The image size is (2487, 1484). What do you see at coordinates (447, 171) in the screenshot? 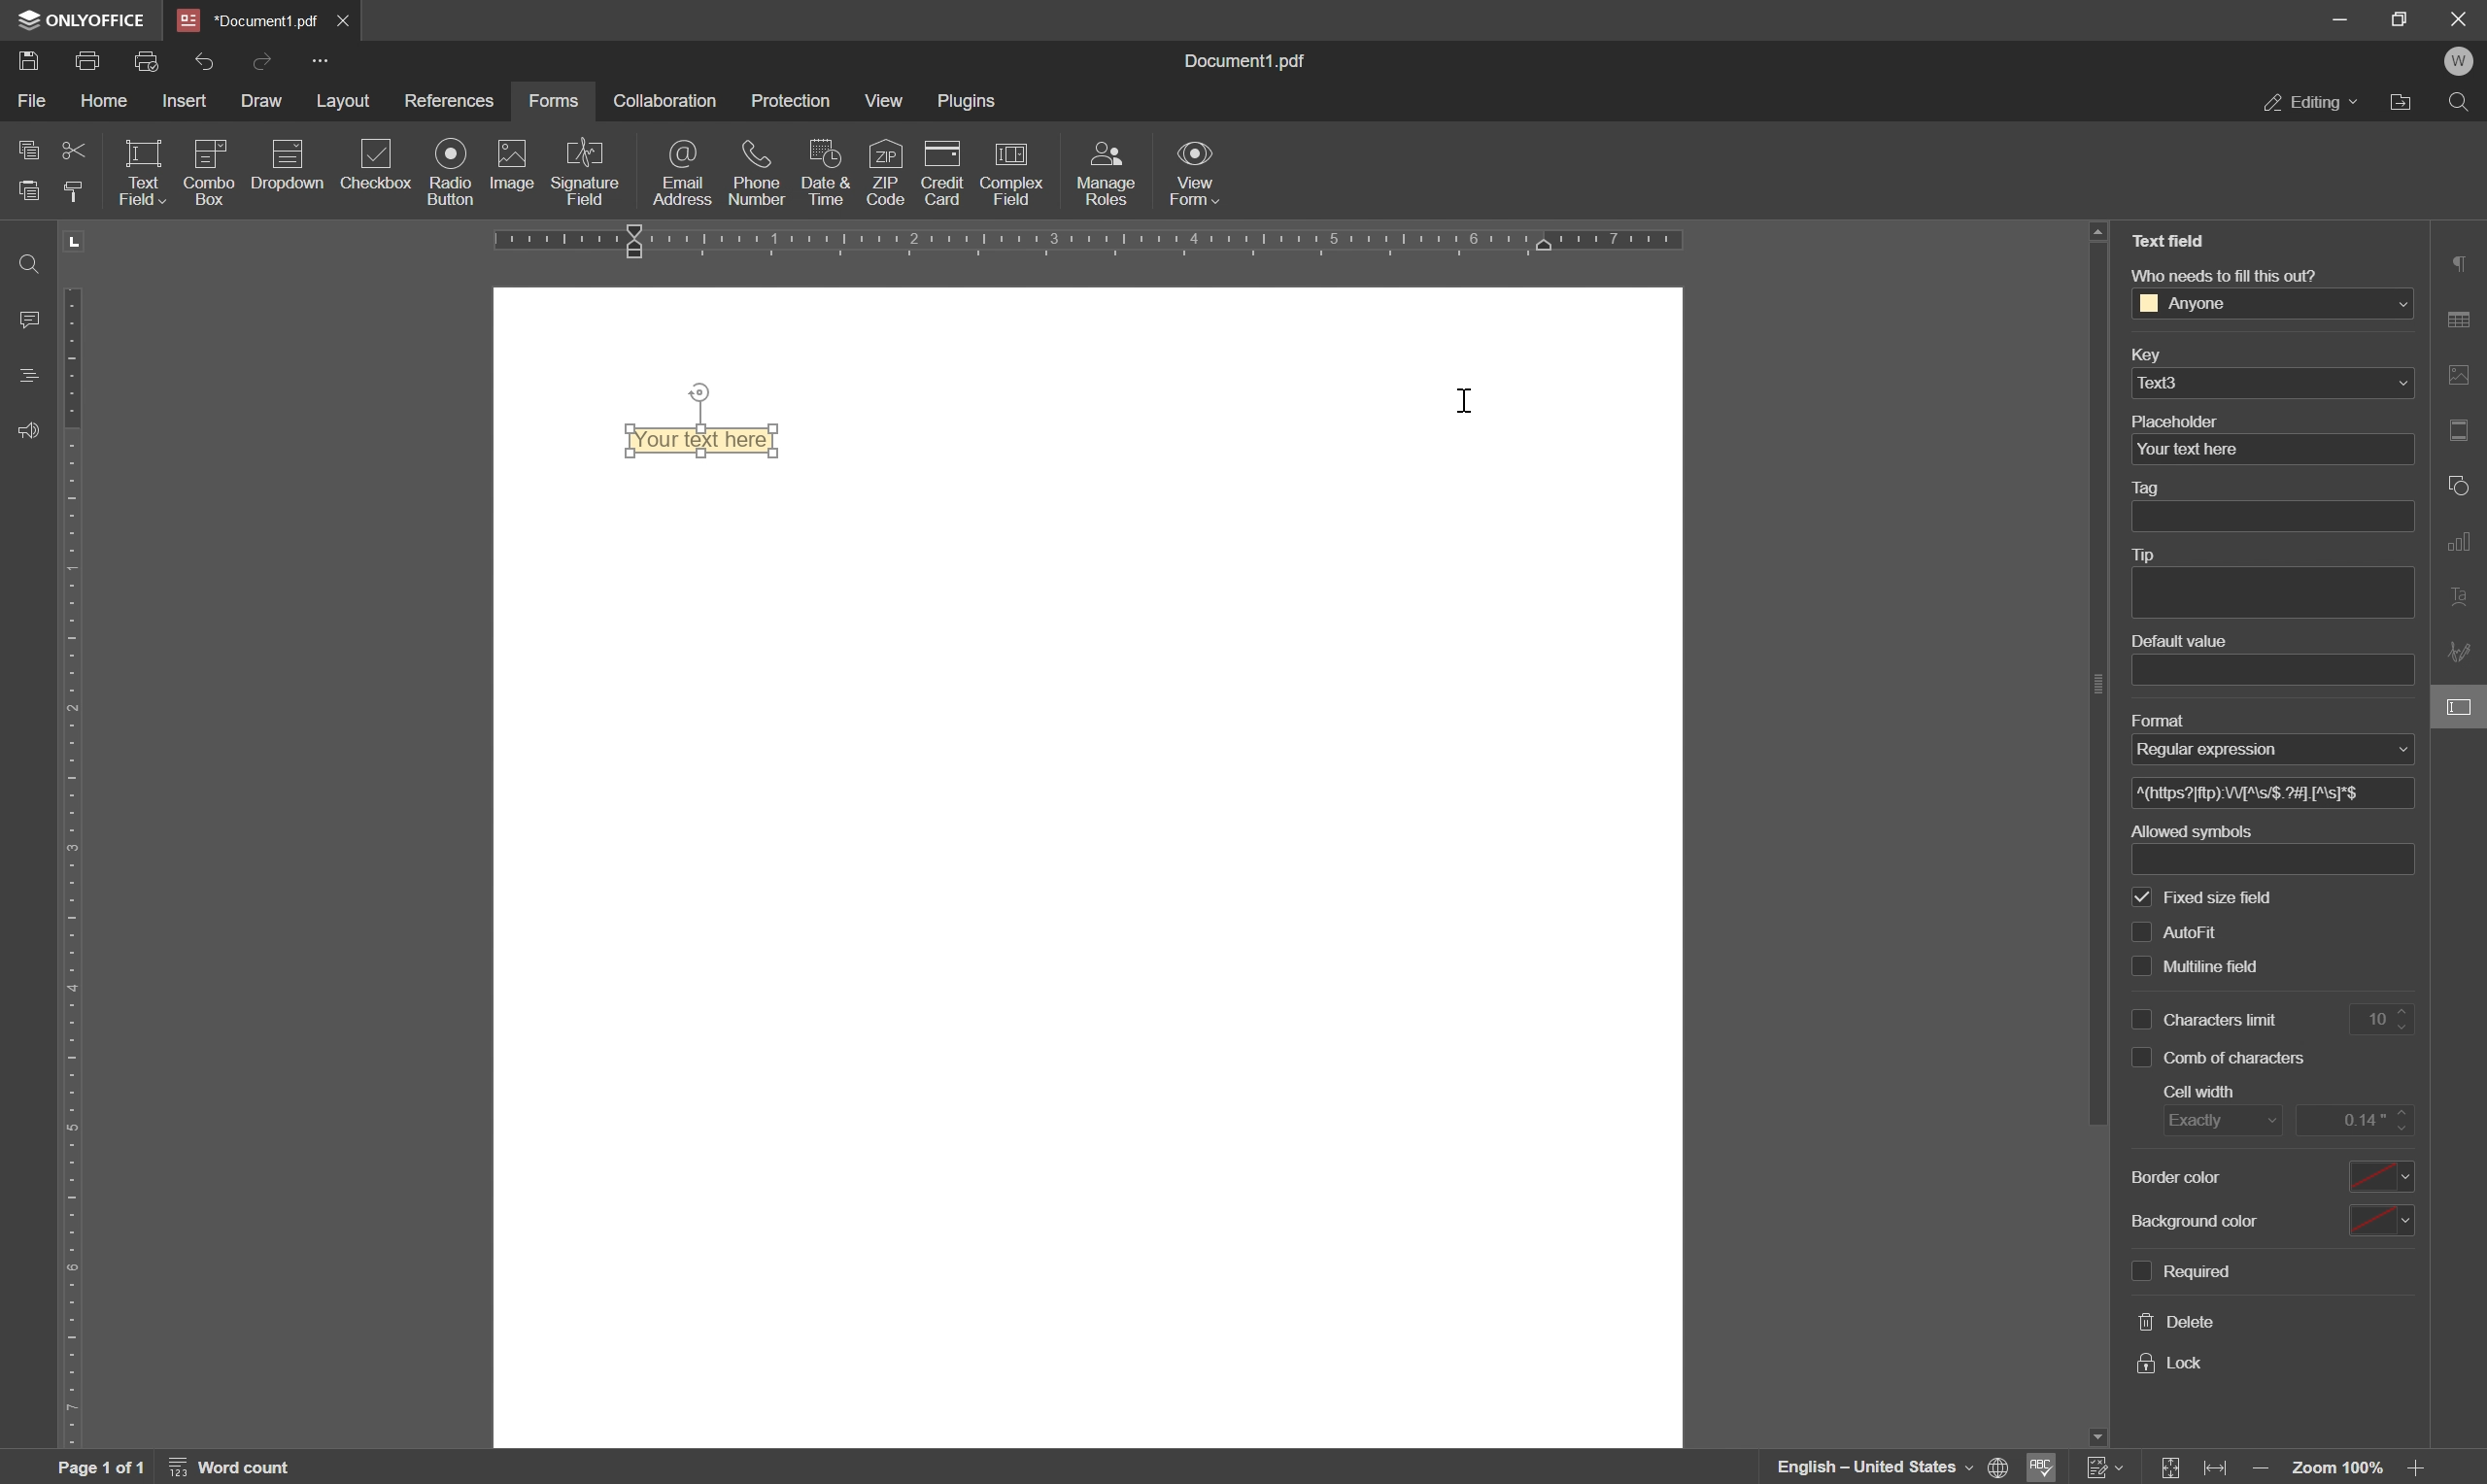
I see `radio button` at bounding box center [447, 171].